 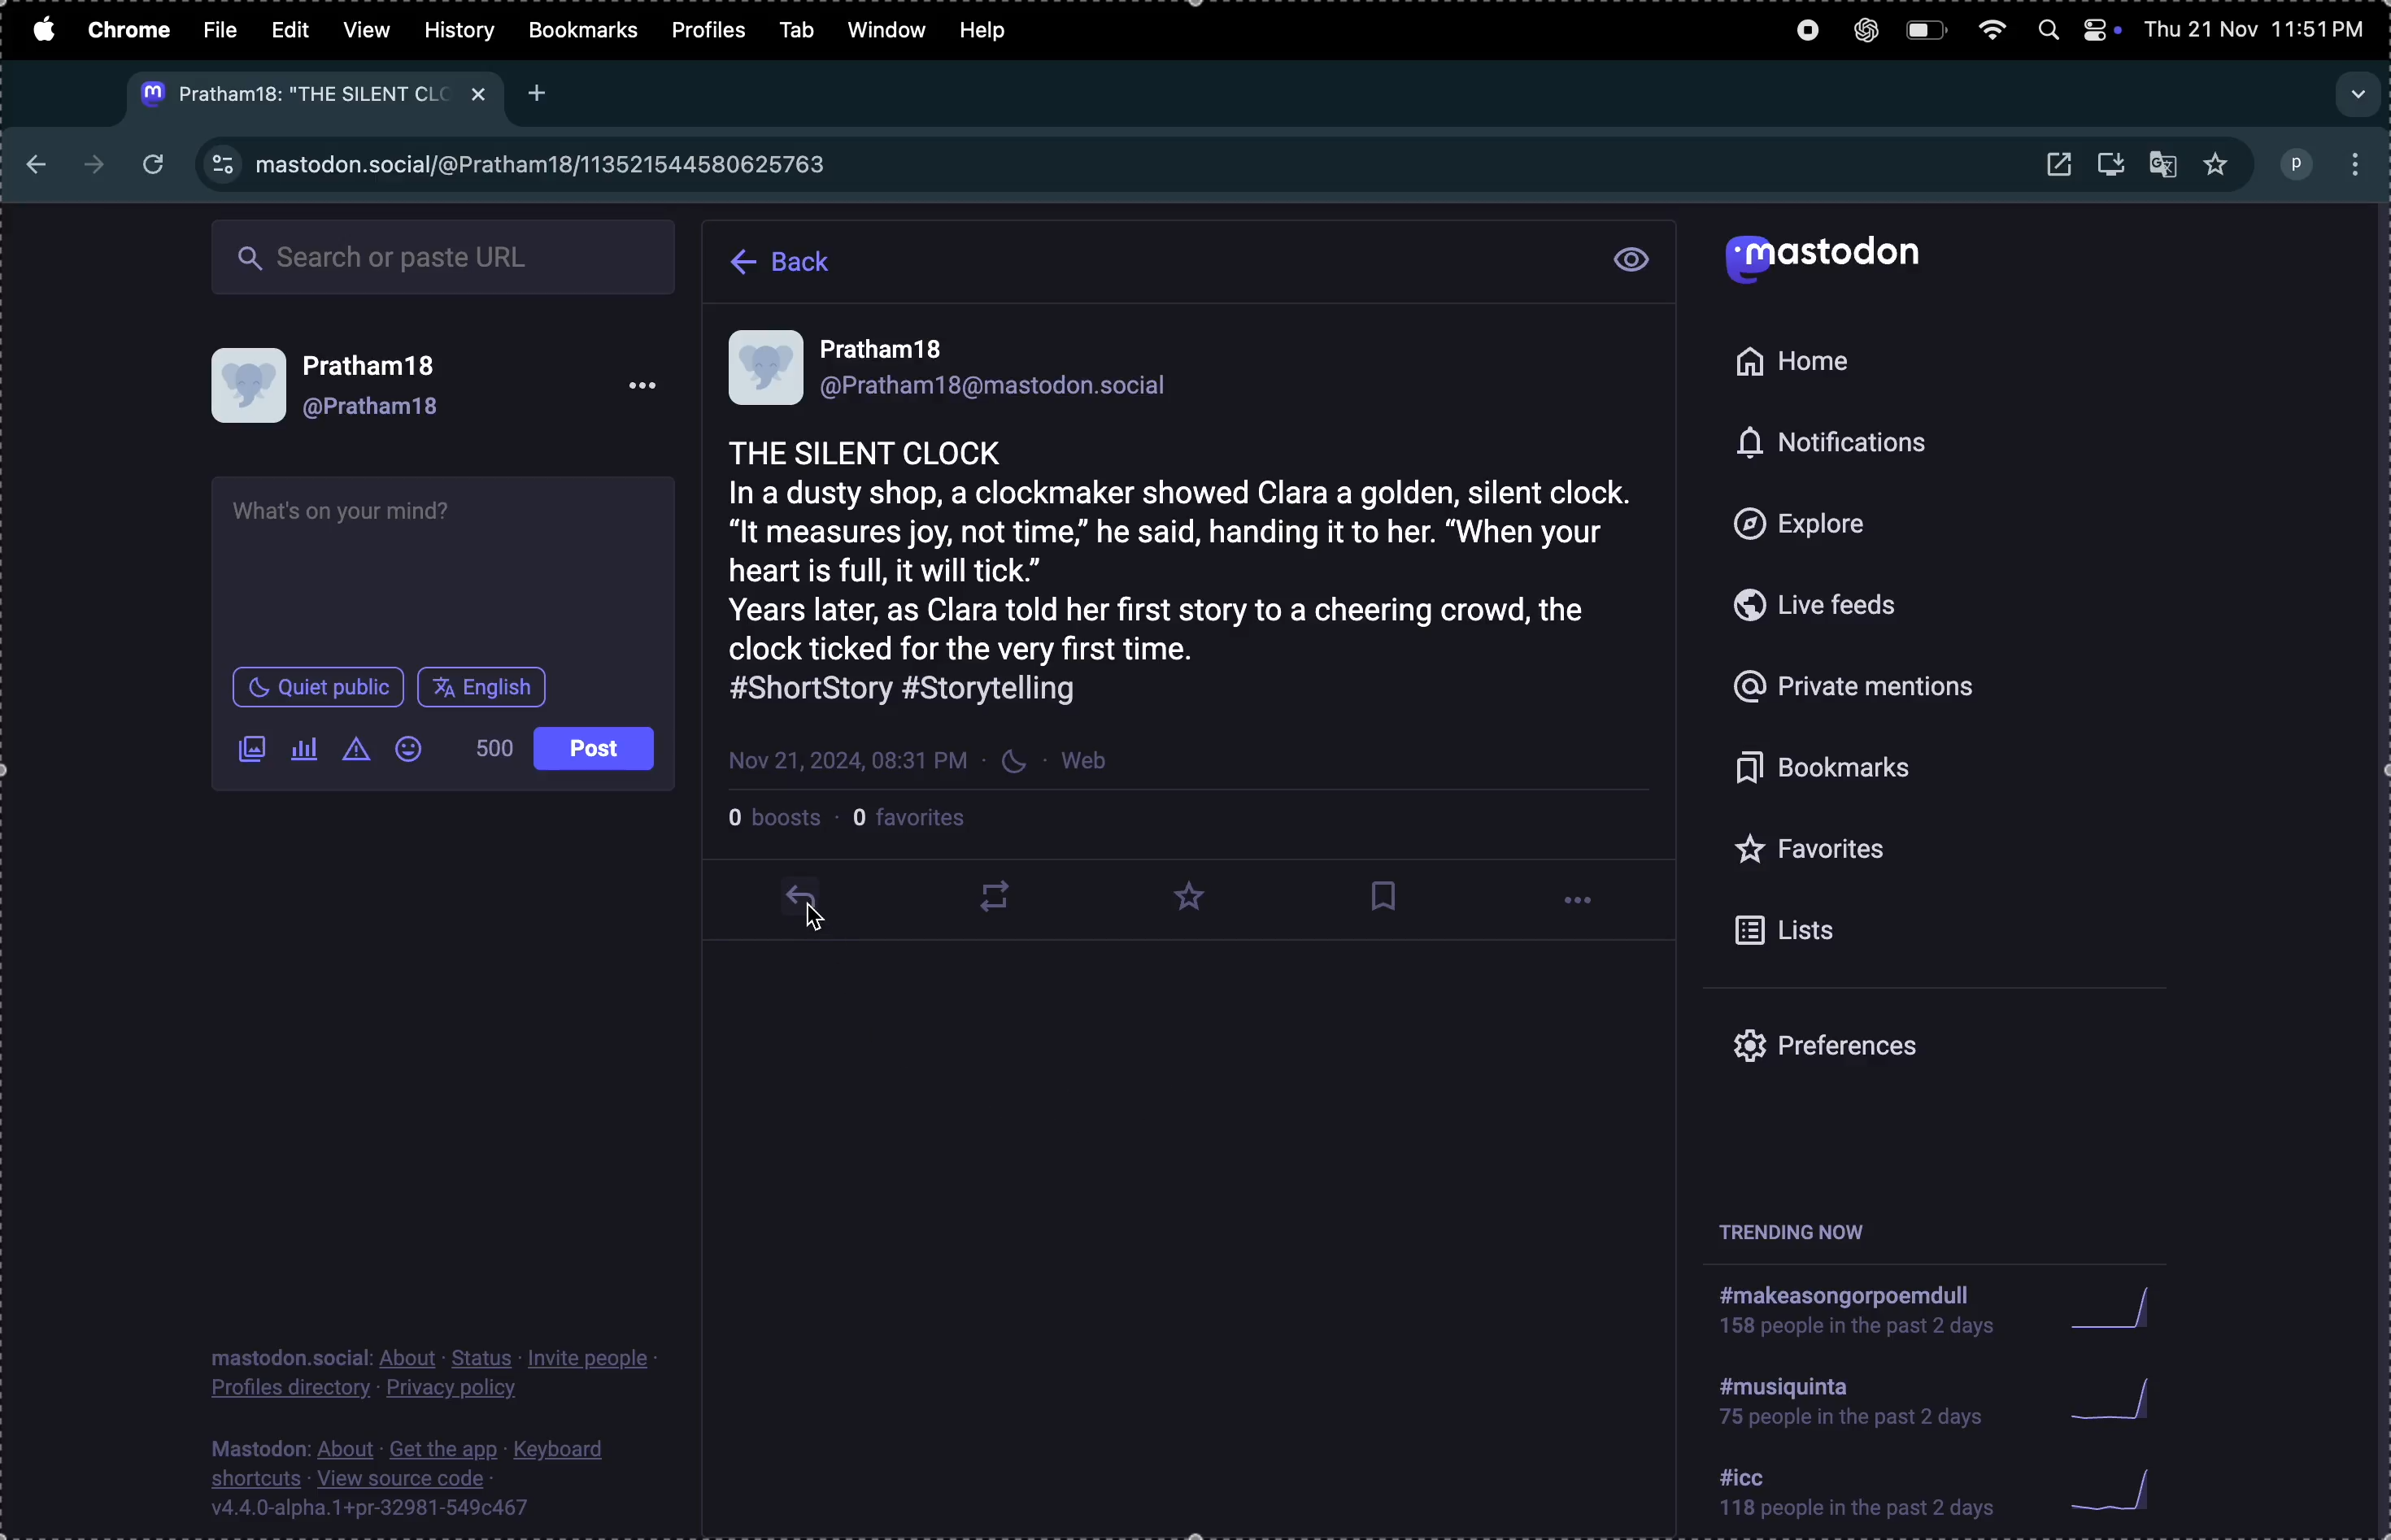 I want to click on open window, so click(x=2059, y=165).